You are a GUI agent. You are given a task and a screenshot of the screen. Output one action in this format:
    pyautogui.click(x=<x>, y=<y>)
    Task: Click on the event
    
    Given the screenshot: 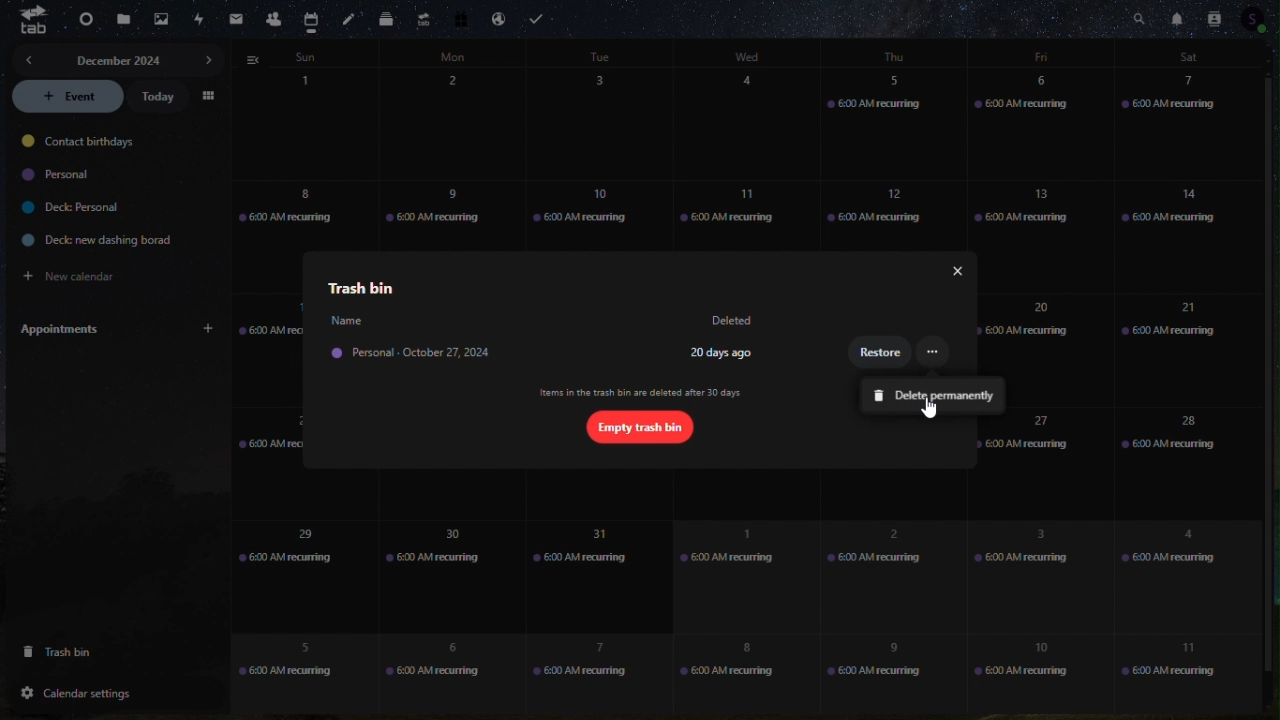 What is the action you would take?
    pyautogui.click(x=68, y=97)
    